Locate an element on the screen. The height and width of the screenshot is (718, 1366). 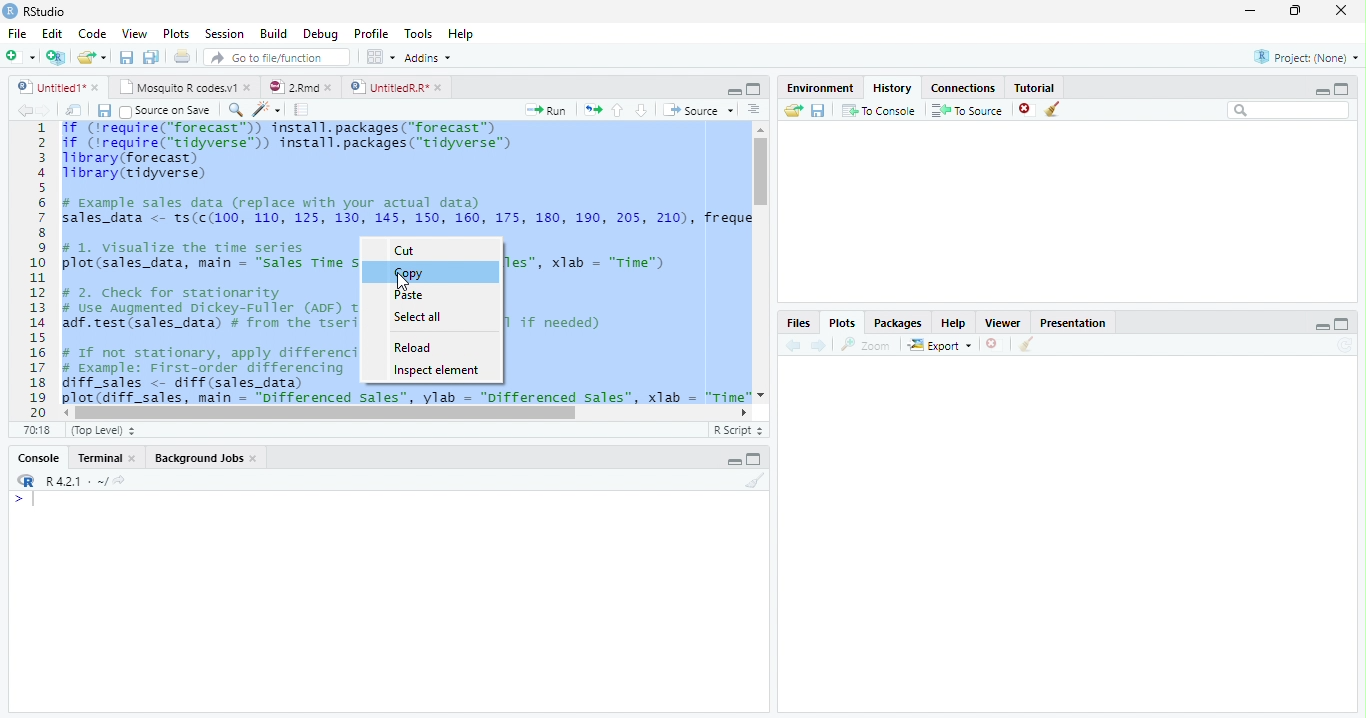
Compile Report is located at coordinates (303, 109).